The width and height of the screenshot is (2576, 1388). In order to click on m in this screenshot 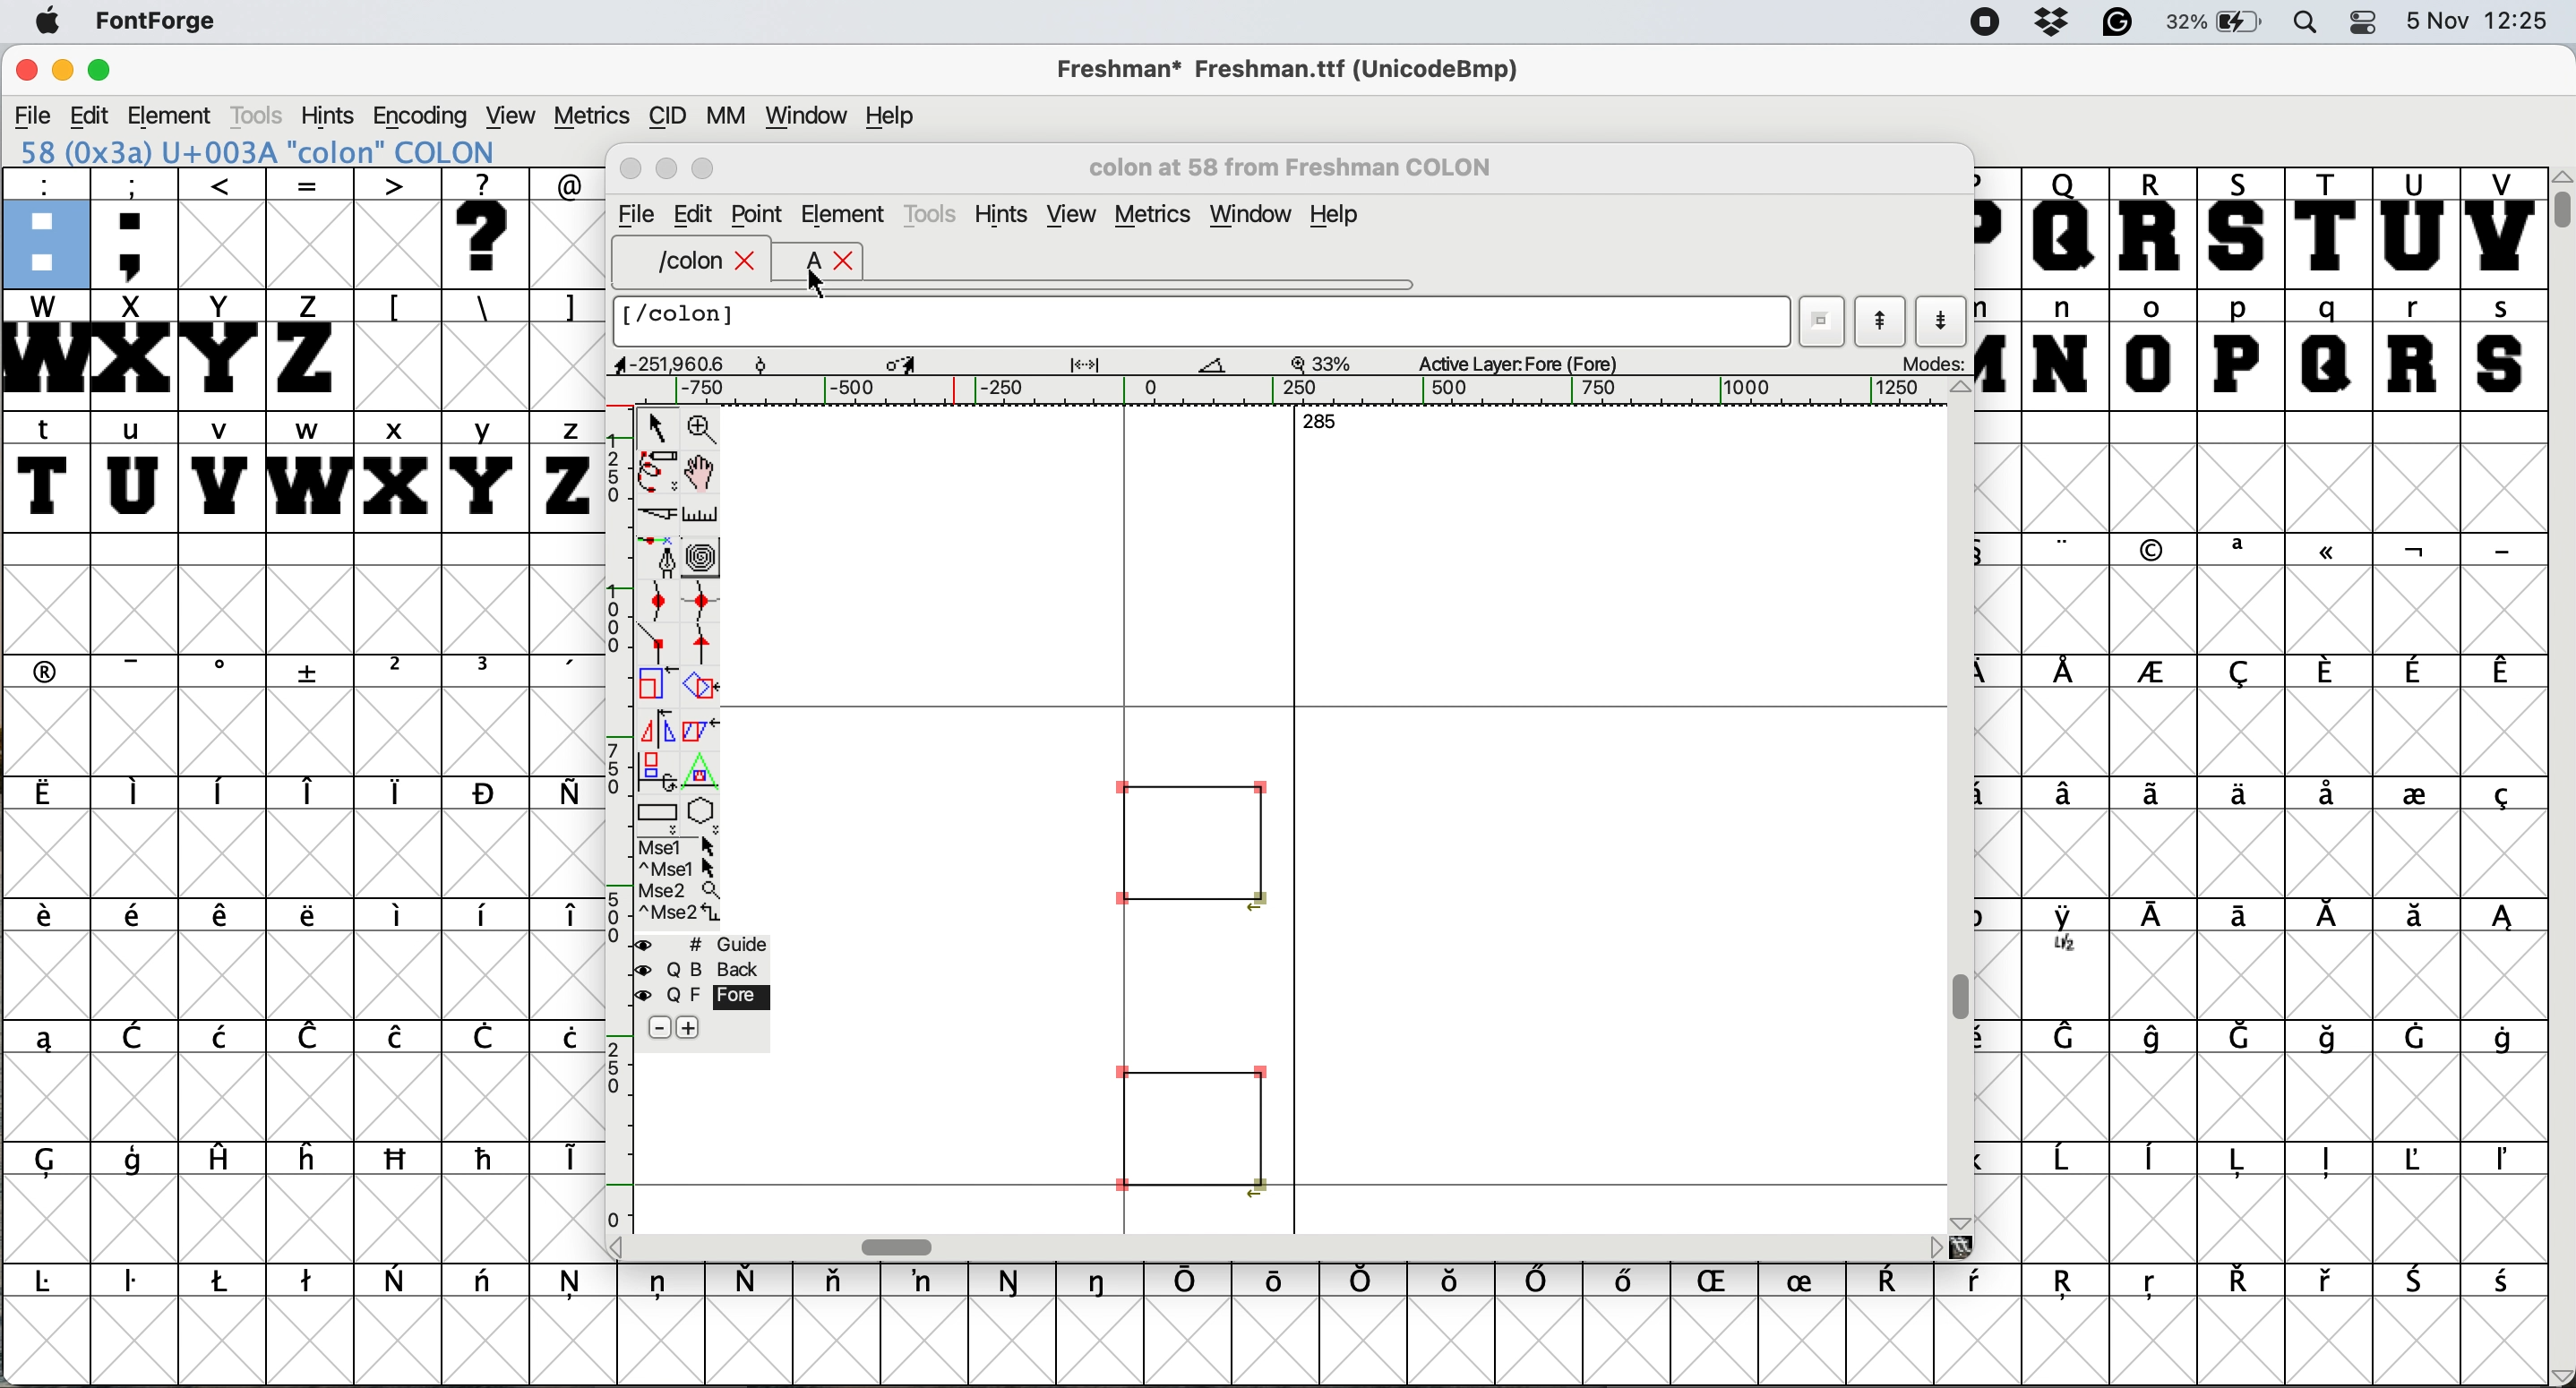, I will do `click(1999, 349)`.